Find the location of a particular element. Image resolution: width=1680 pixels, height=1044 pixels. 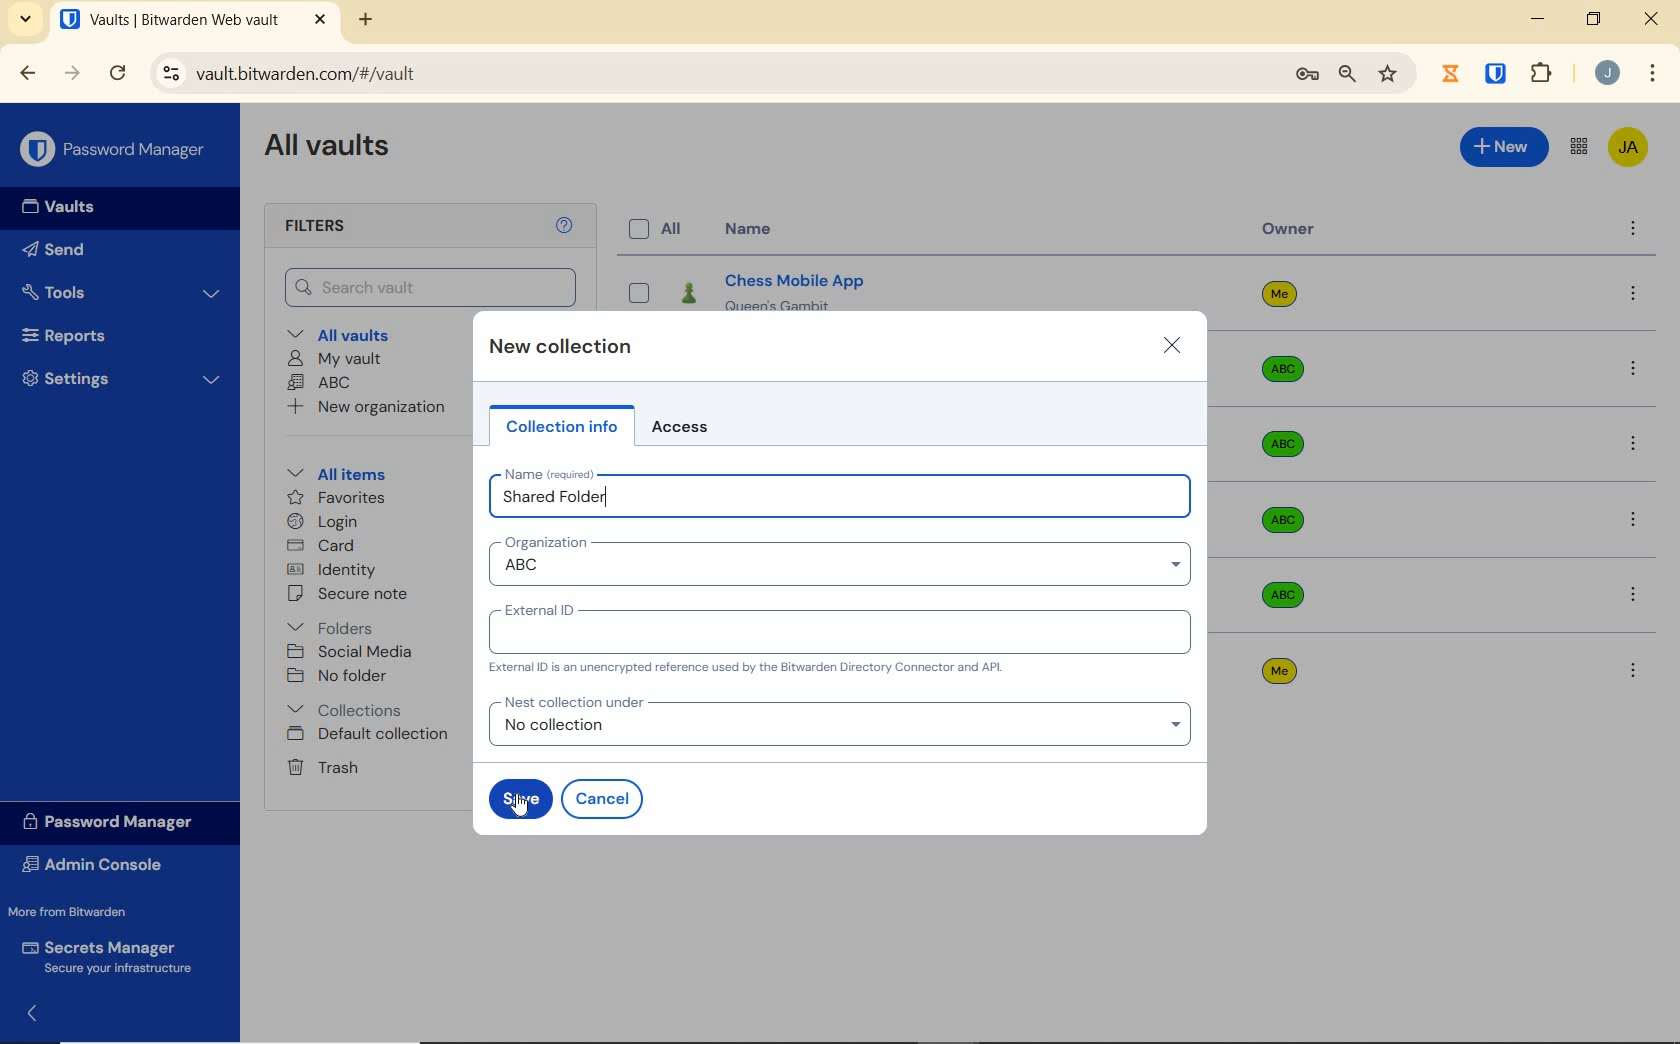

ABC is located at coordinates (323, 383).